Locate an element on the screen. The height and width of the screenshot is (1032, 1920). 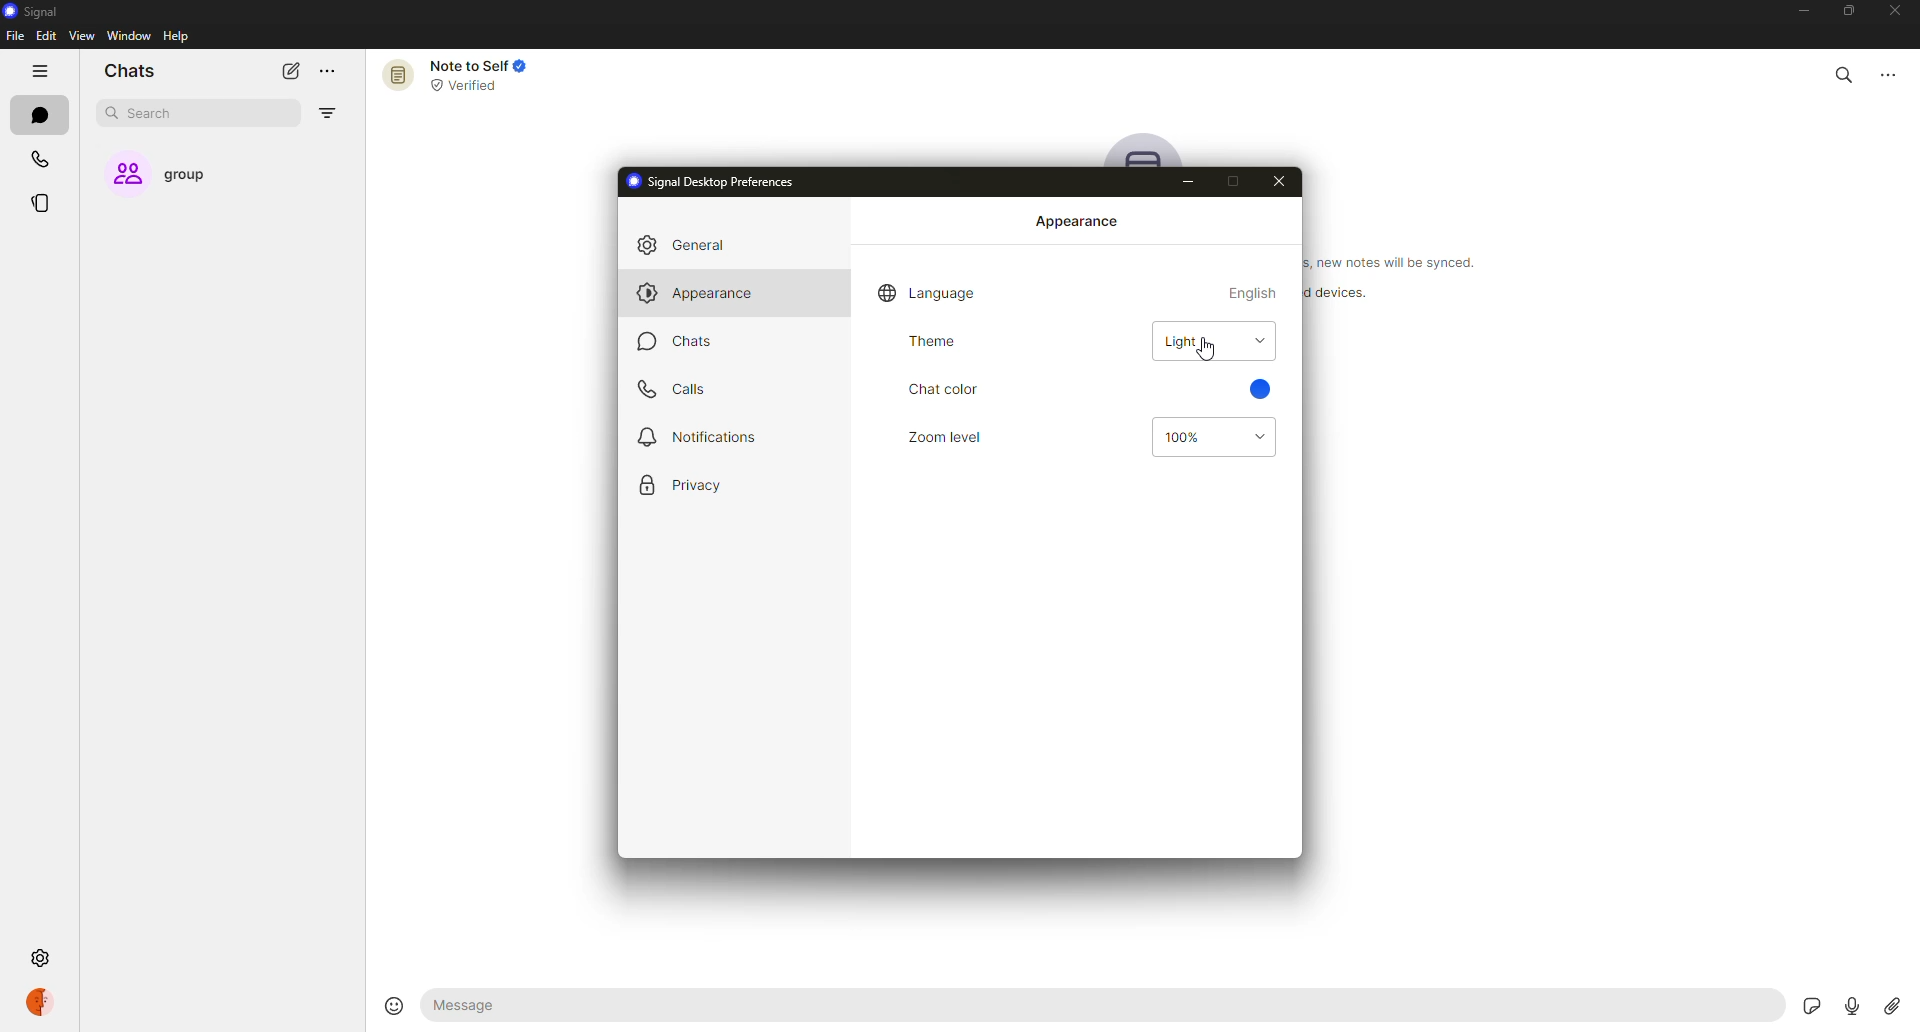
chats is located at coordinates (45, 117).